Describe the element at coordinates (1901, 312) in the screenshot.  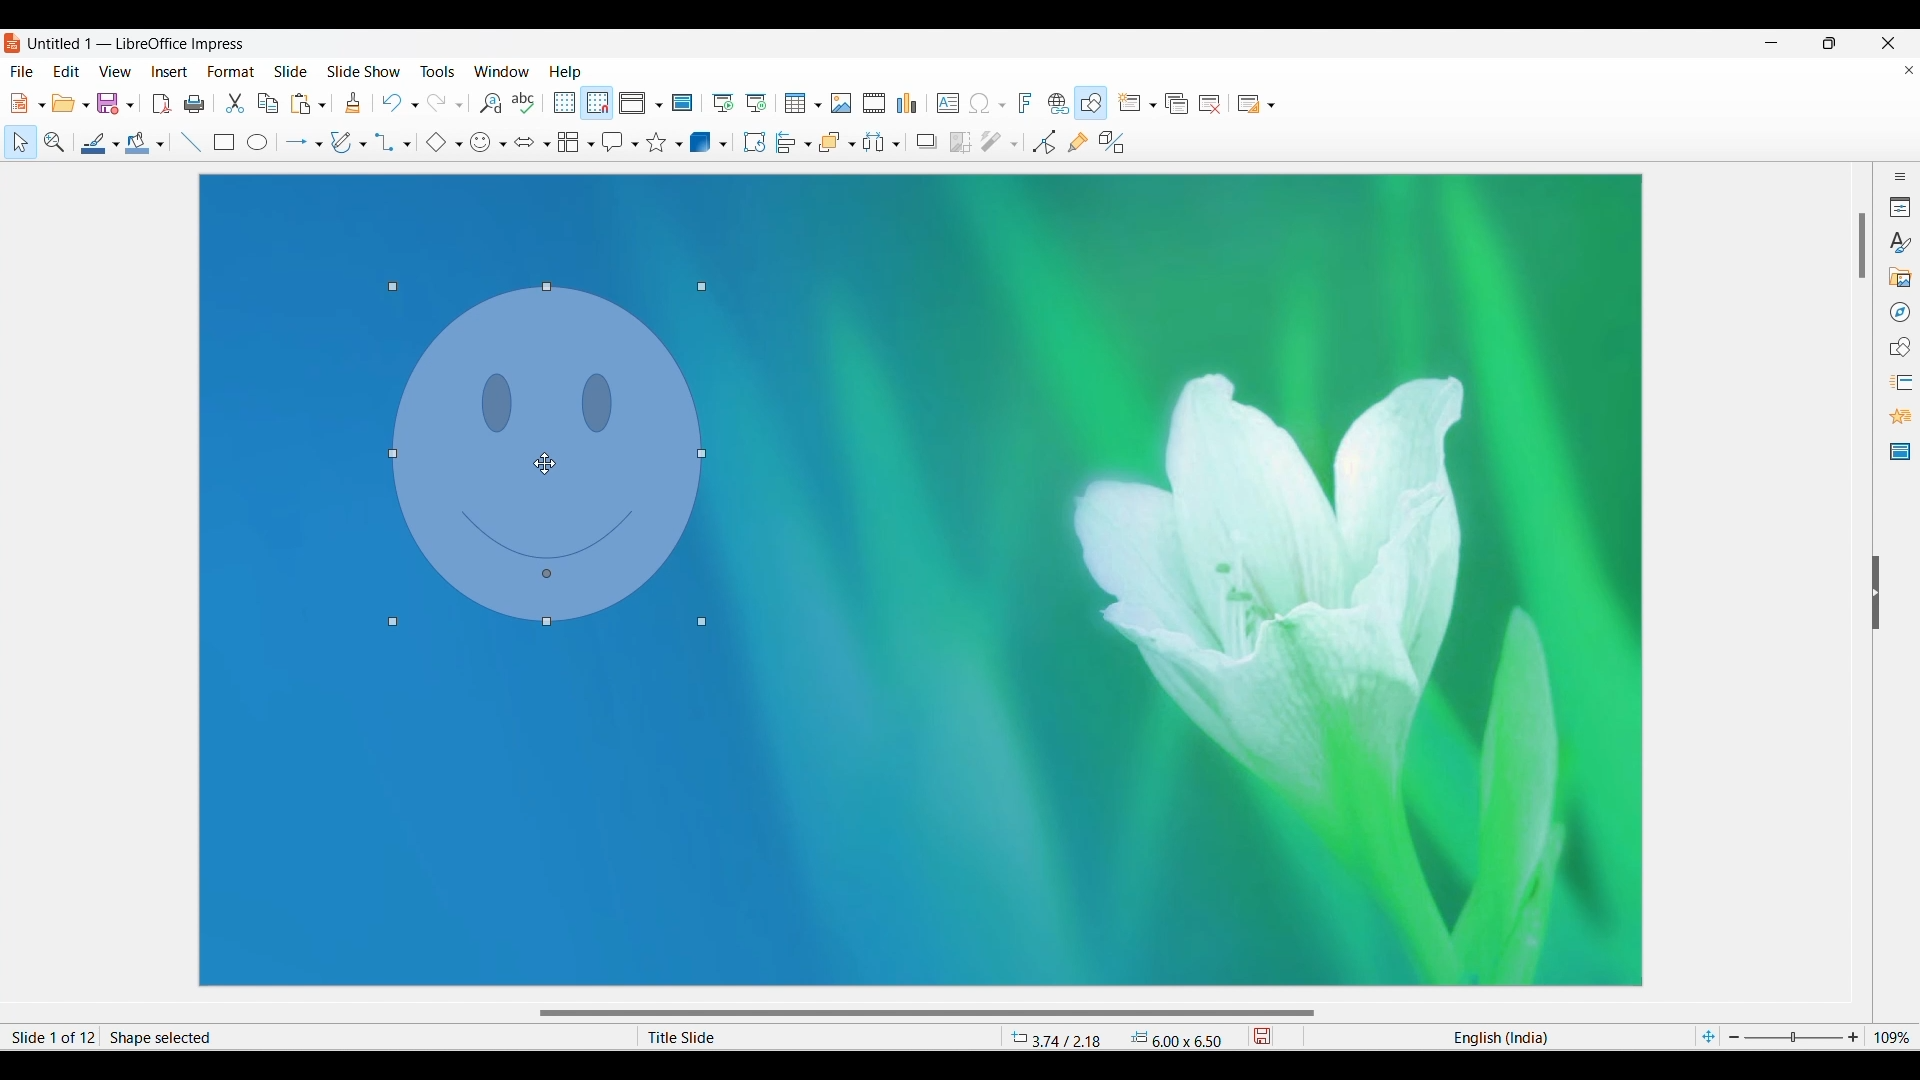
I see `Navigator` at that location.